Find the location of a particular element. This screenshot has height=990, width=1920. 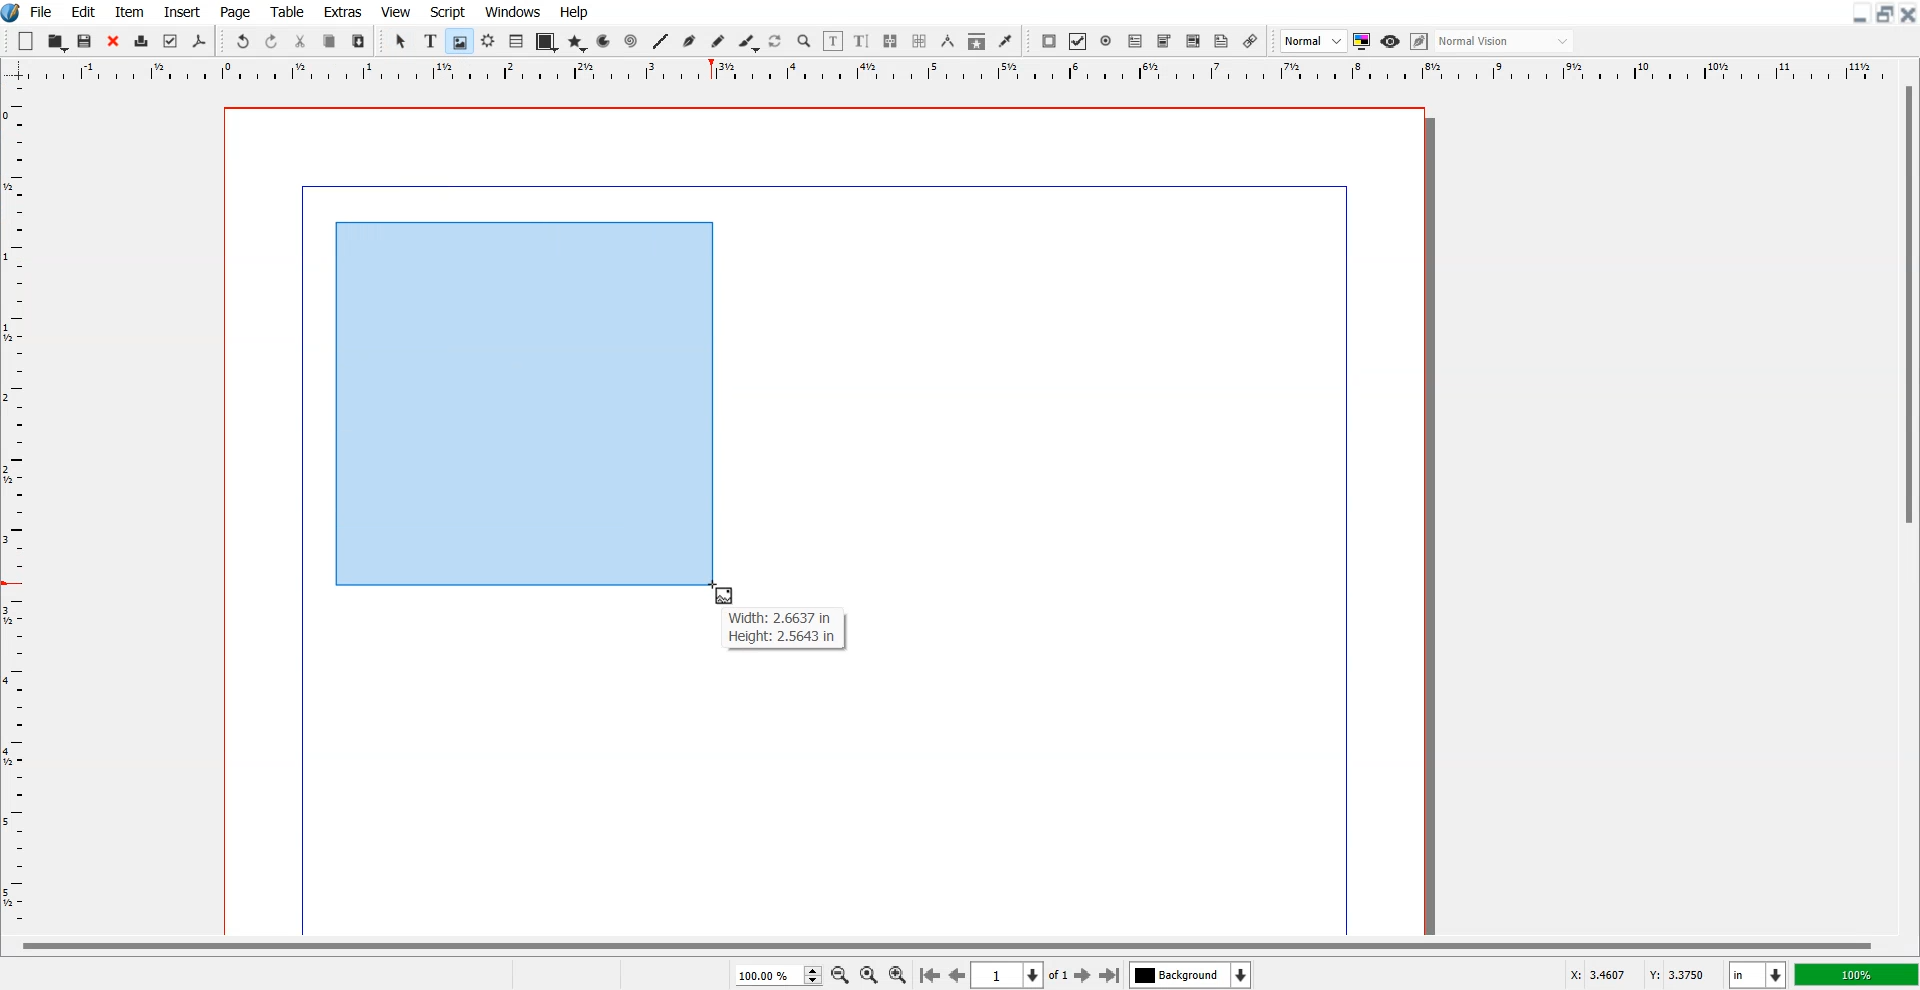

Open is located at coordinates (87, 41).